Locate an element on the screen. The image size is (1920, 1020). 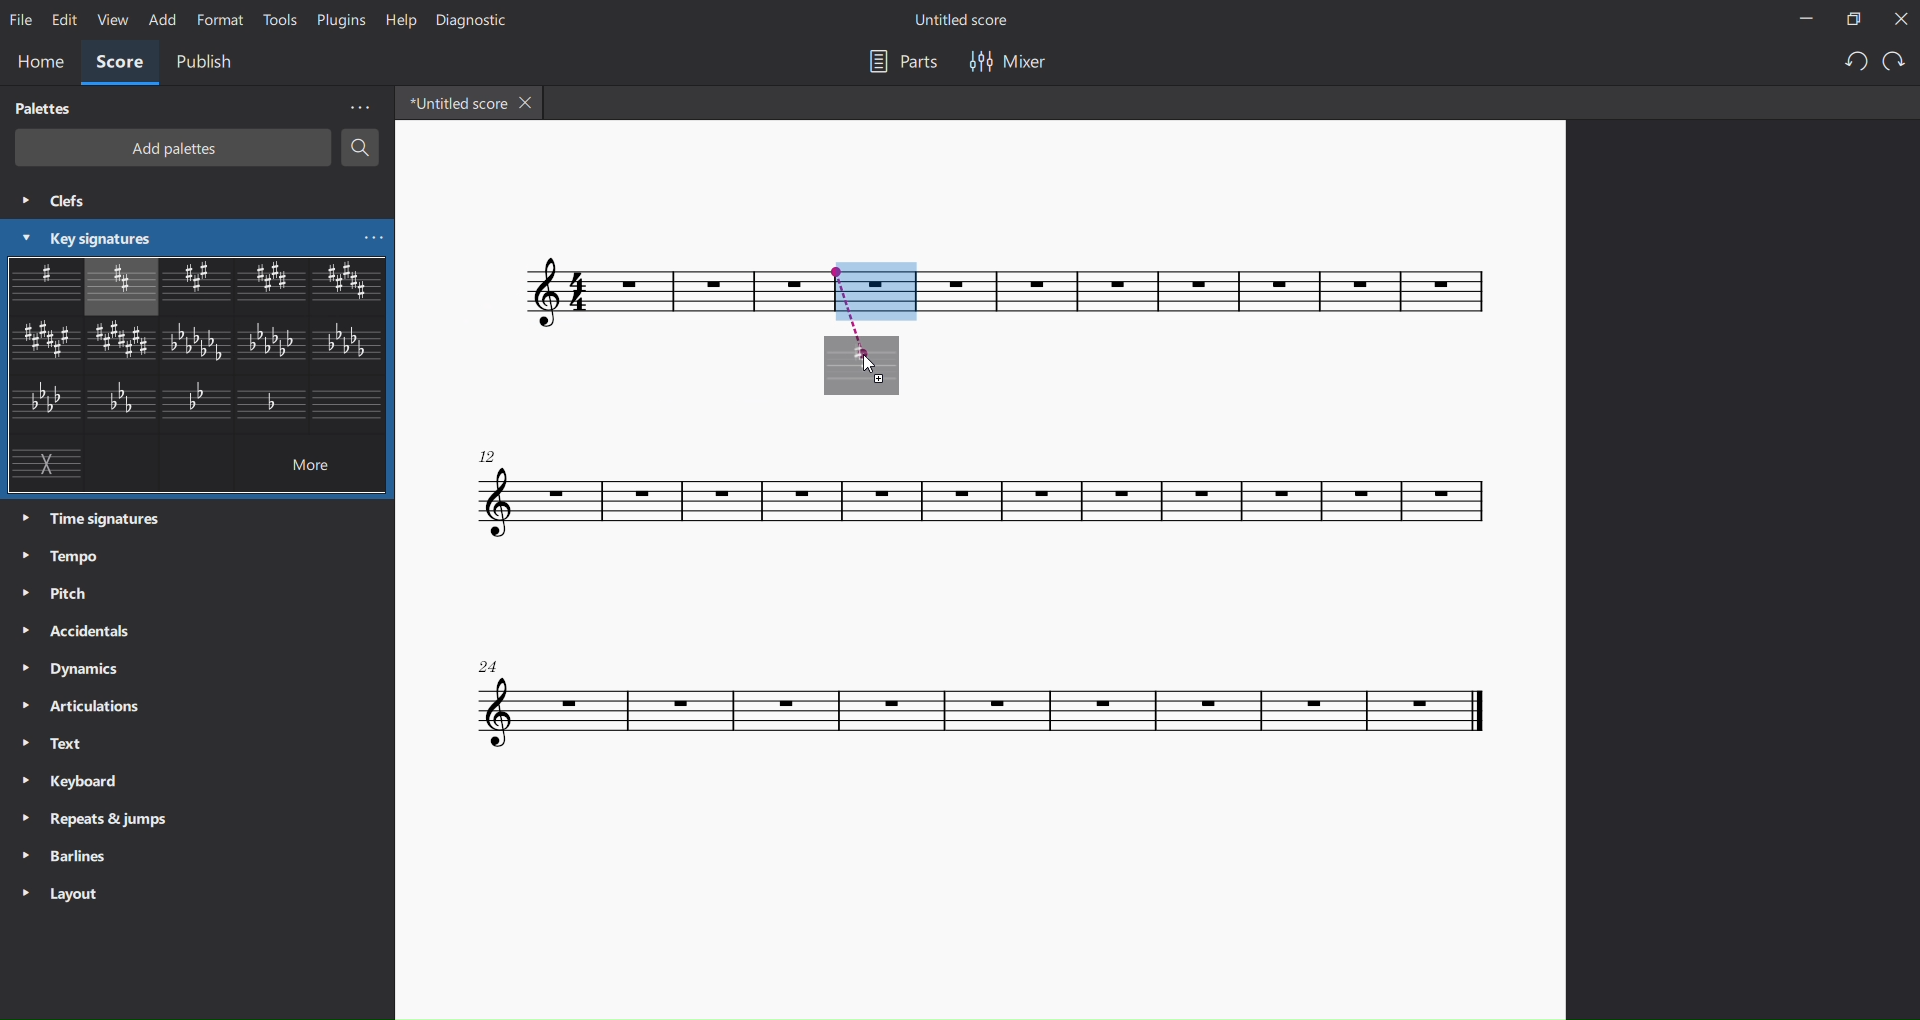
title is located at coordinates (961, 21).